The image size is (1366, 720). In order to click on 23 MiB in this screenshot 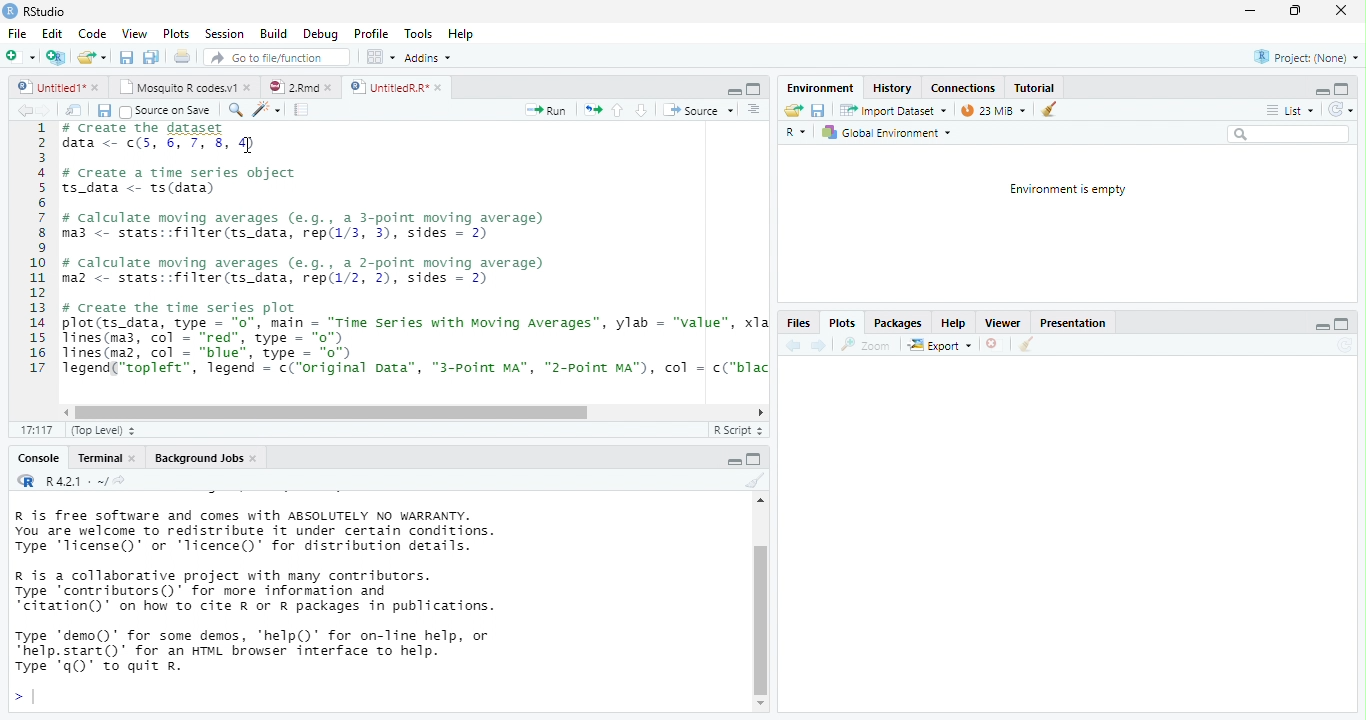, I will do `click(992, 110)`.